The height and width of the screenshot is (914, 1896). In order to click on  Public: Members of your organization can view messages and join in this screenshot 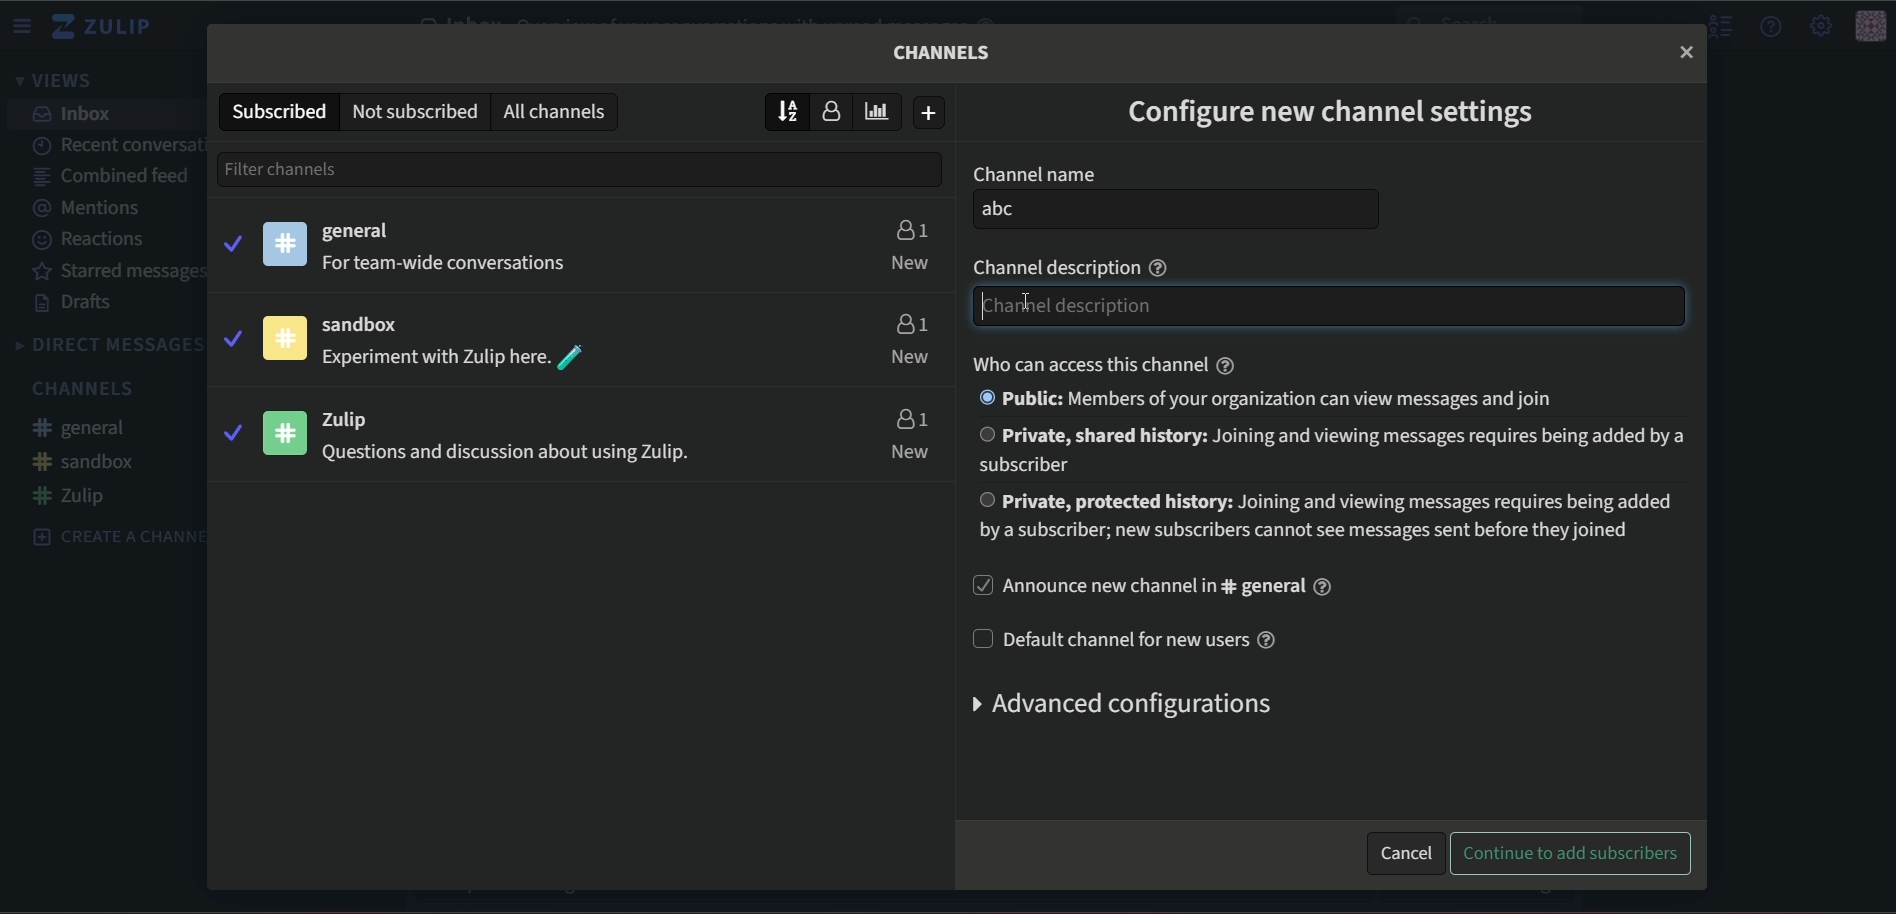, I will do `click(1278, 399)`.